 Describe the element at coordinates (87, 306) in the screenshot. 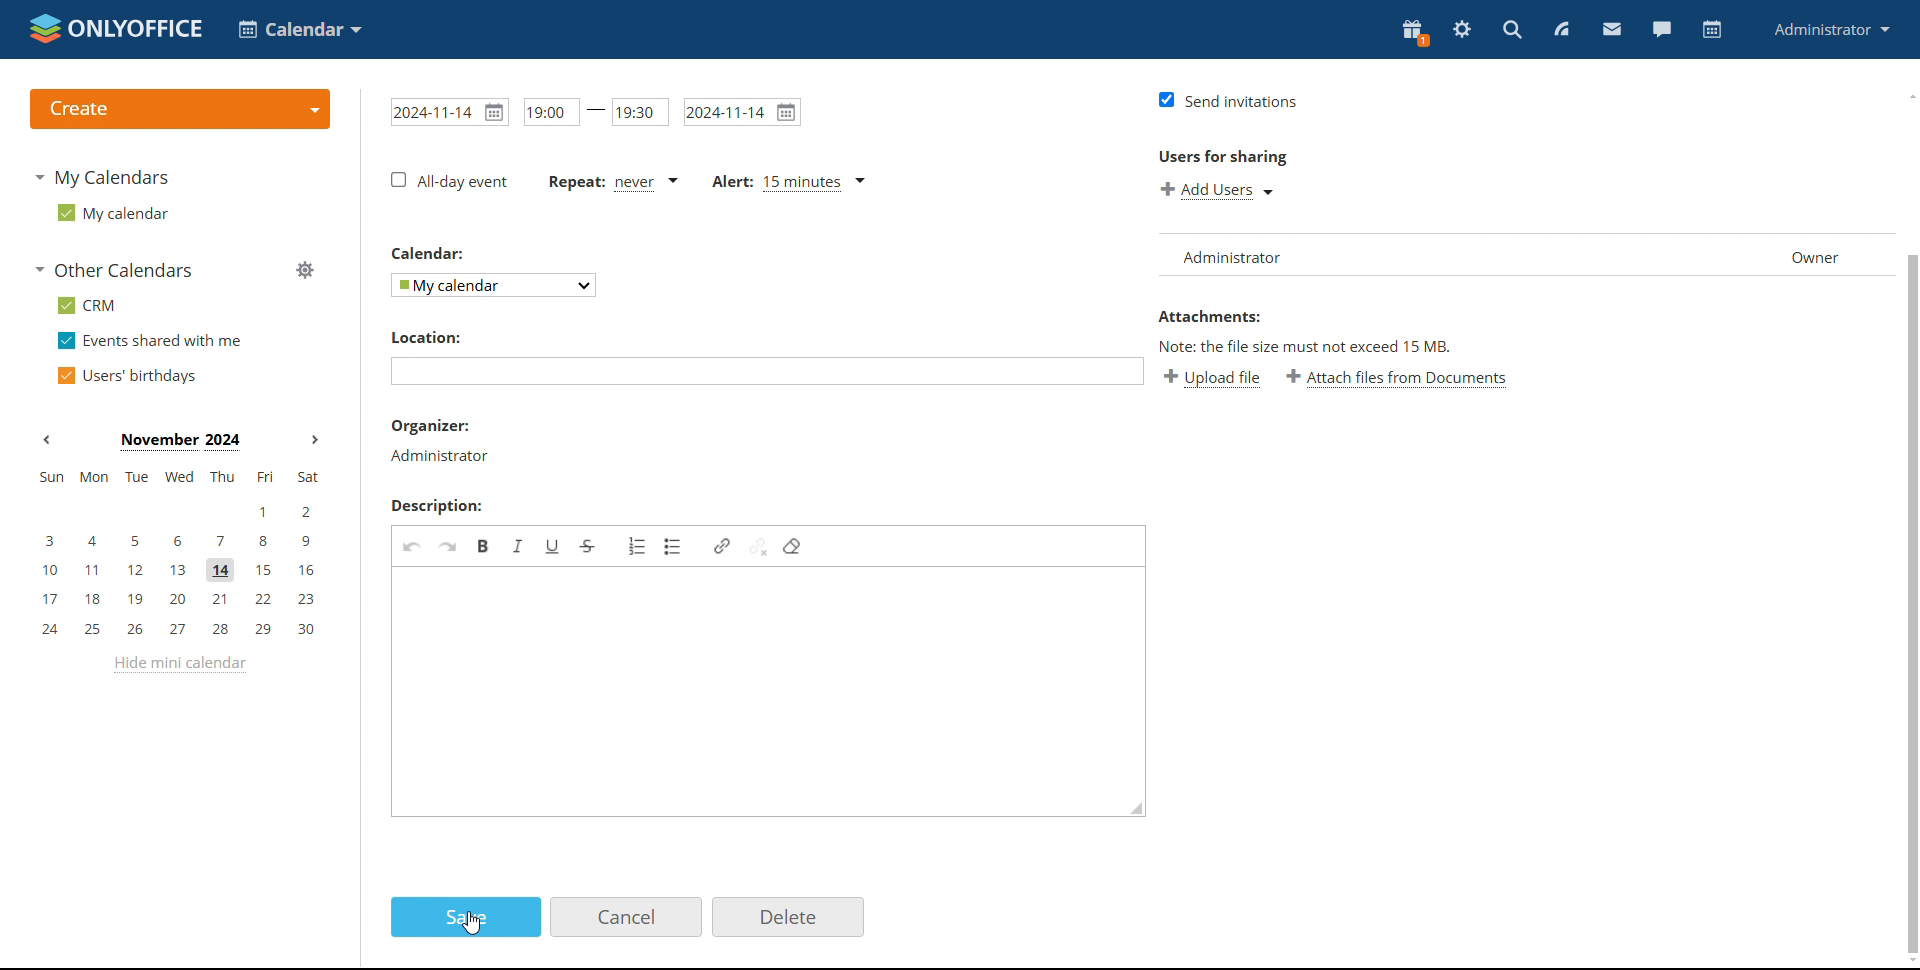

I see `crm` at that location.